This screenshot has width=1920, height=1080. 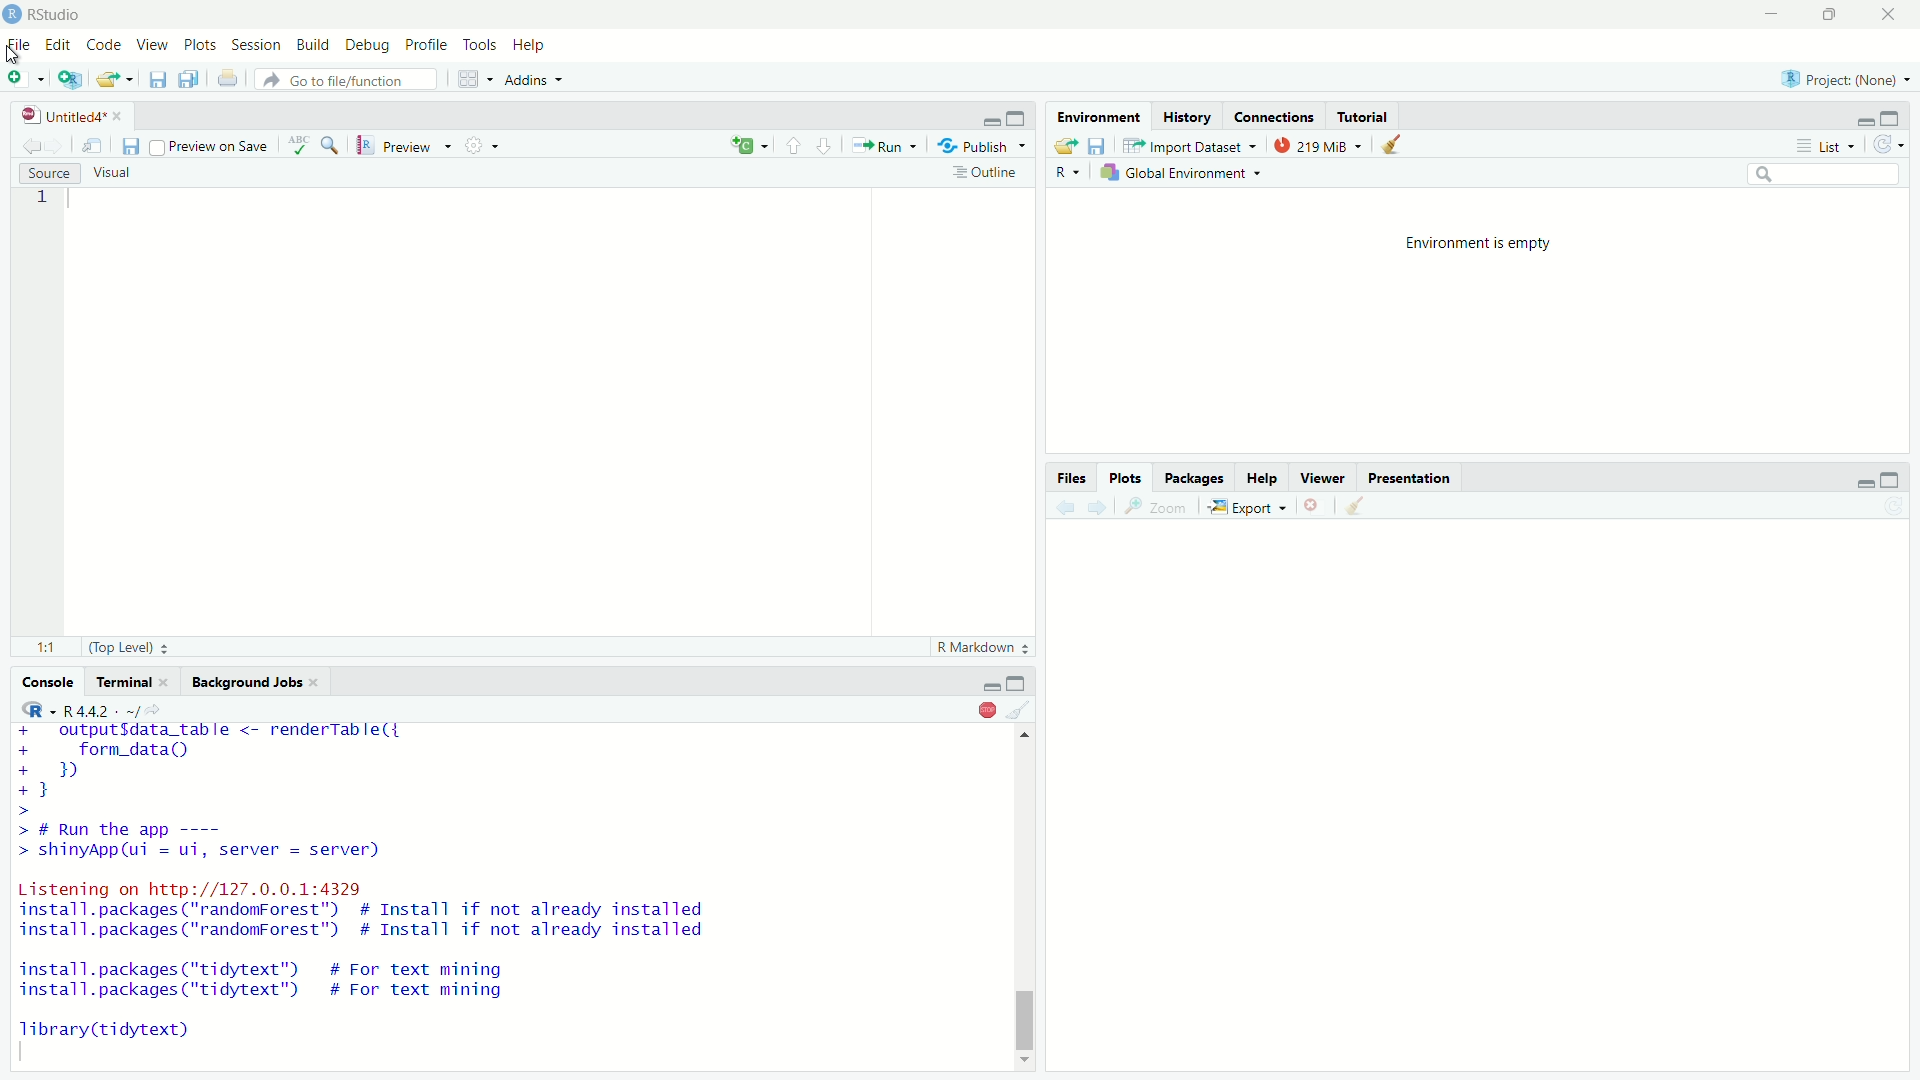 I want to click on print current document, so click(x=227, y=79).